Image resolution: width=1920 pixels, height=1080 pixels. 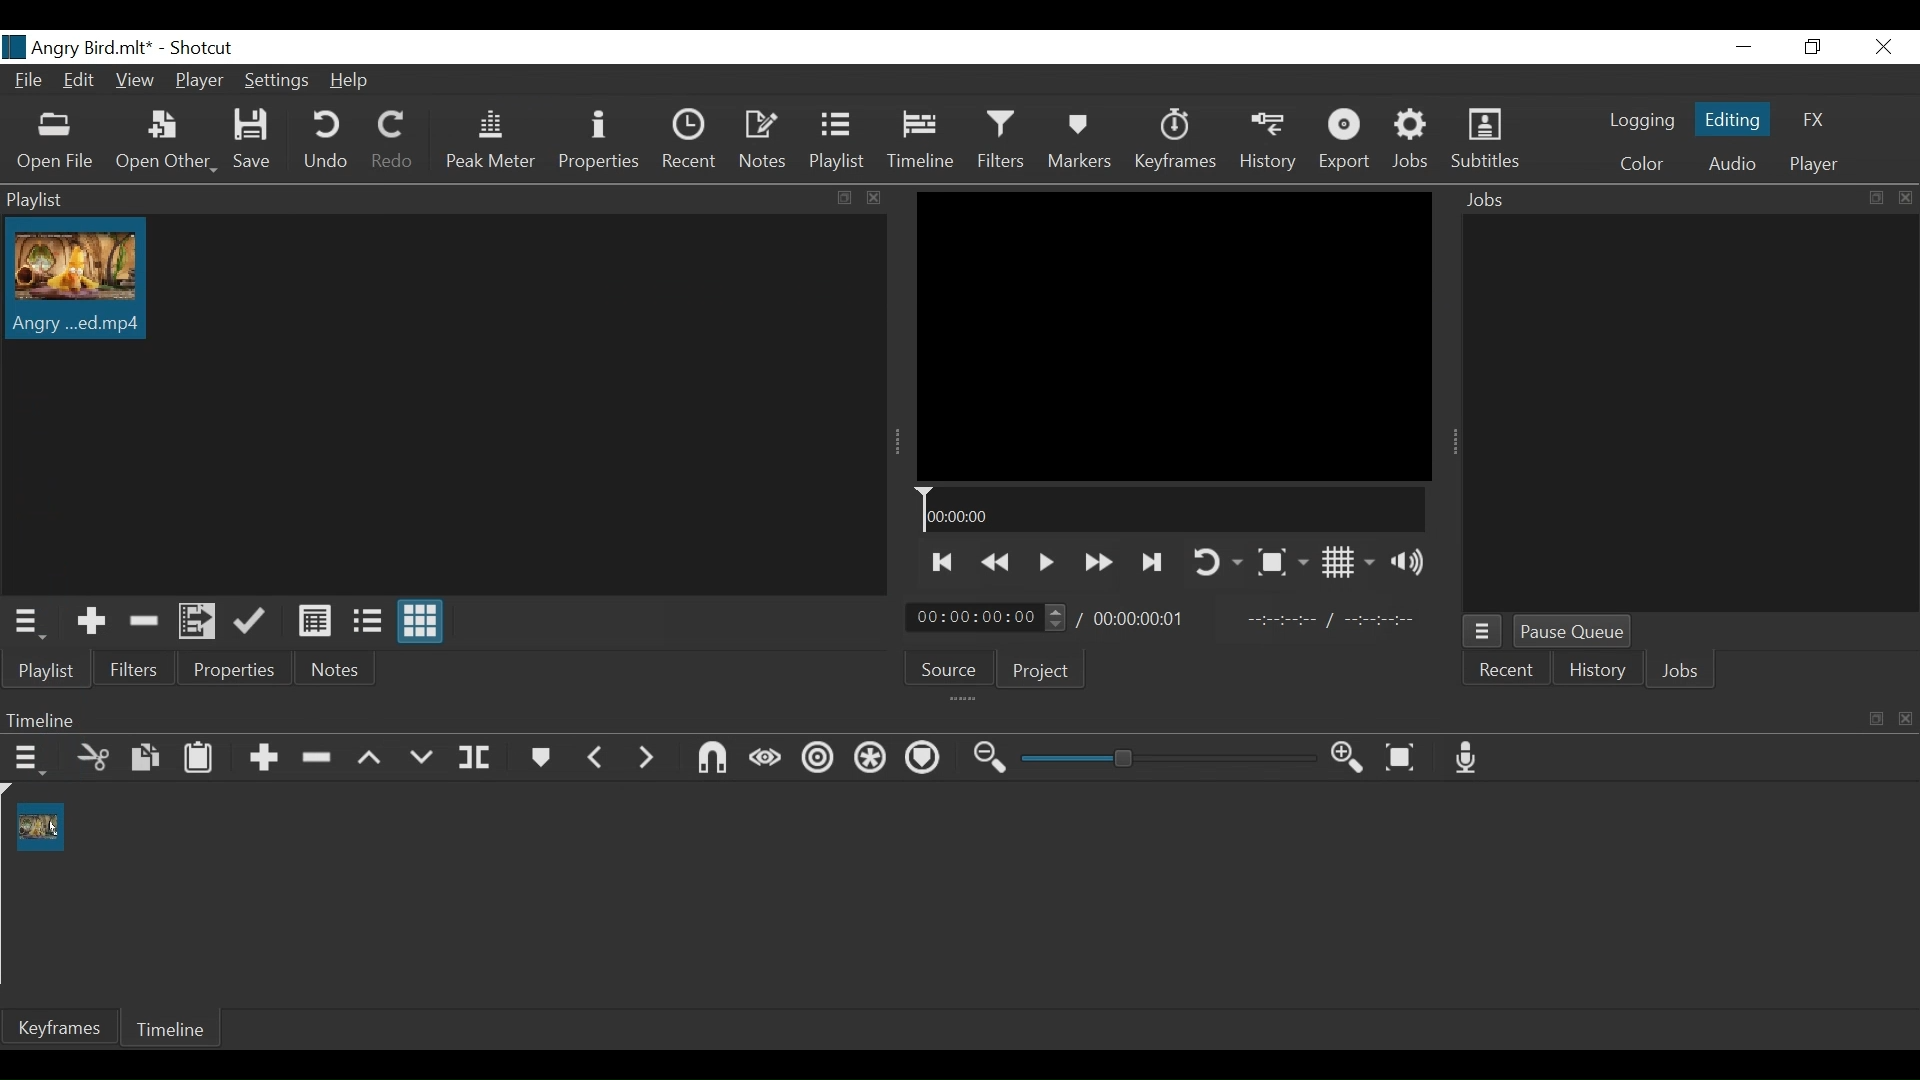 I want to click on Help, so click(x=347, y=80).